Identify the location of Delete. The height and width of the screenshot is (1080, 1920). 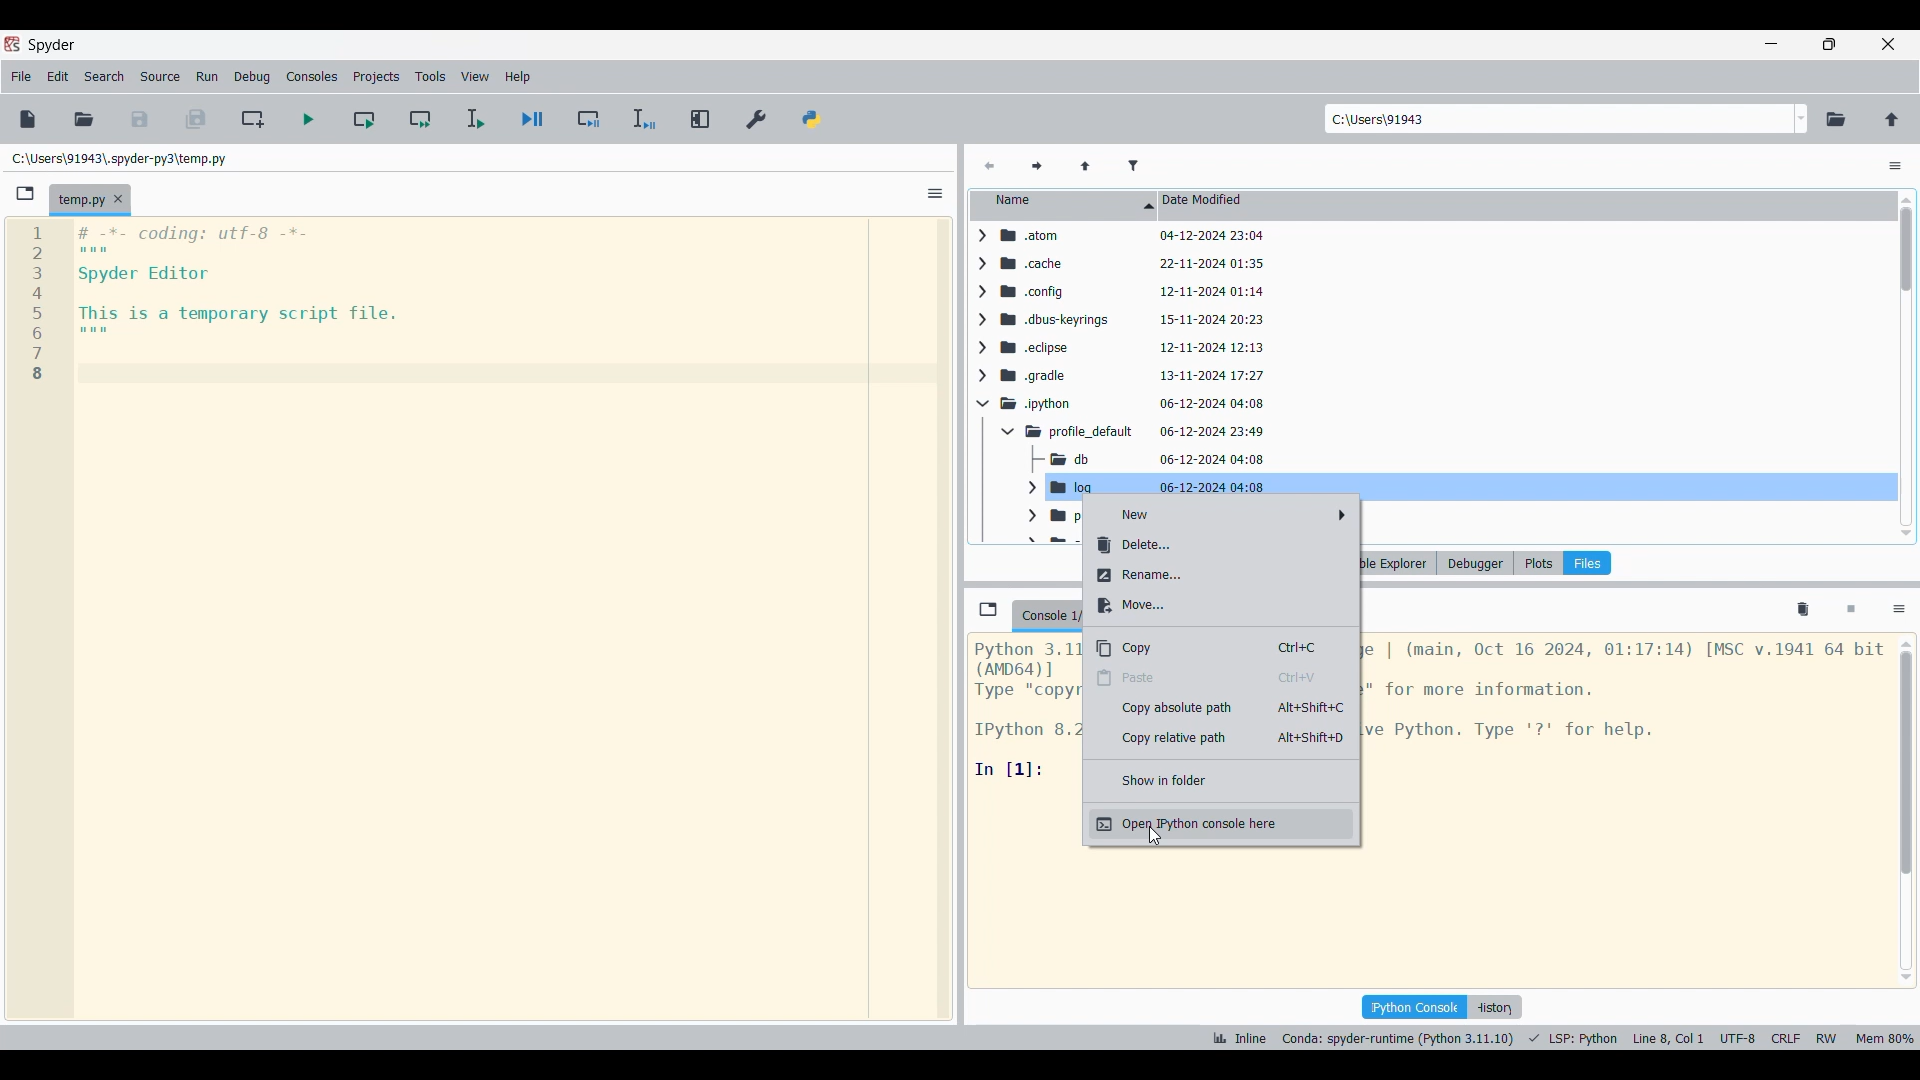
(1221, 545).